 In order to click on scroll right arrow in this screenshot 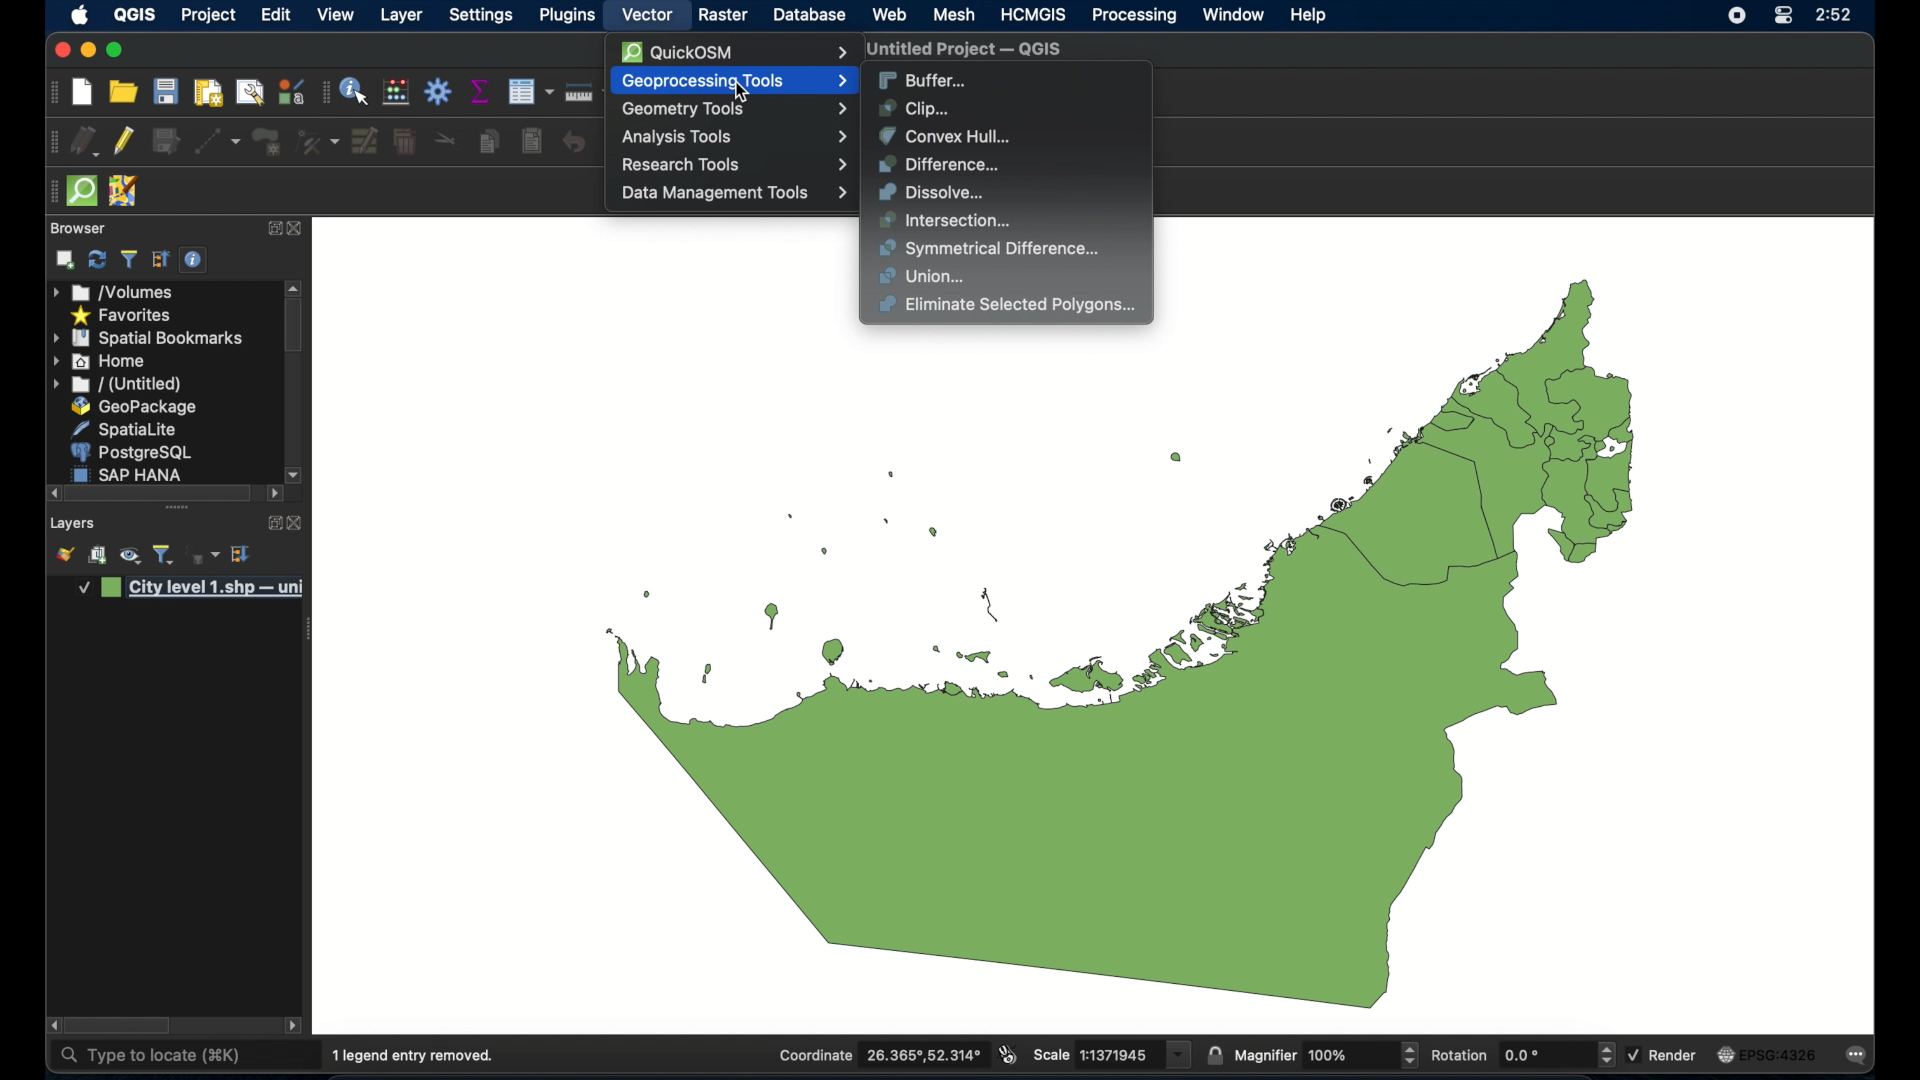, I will do `click(295, 473)`.